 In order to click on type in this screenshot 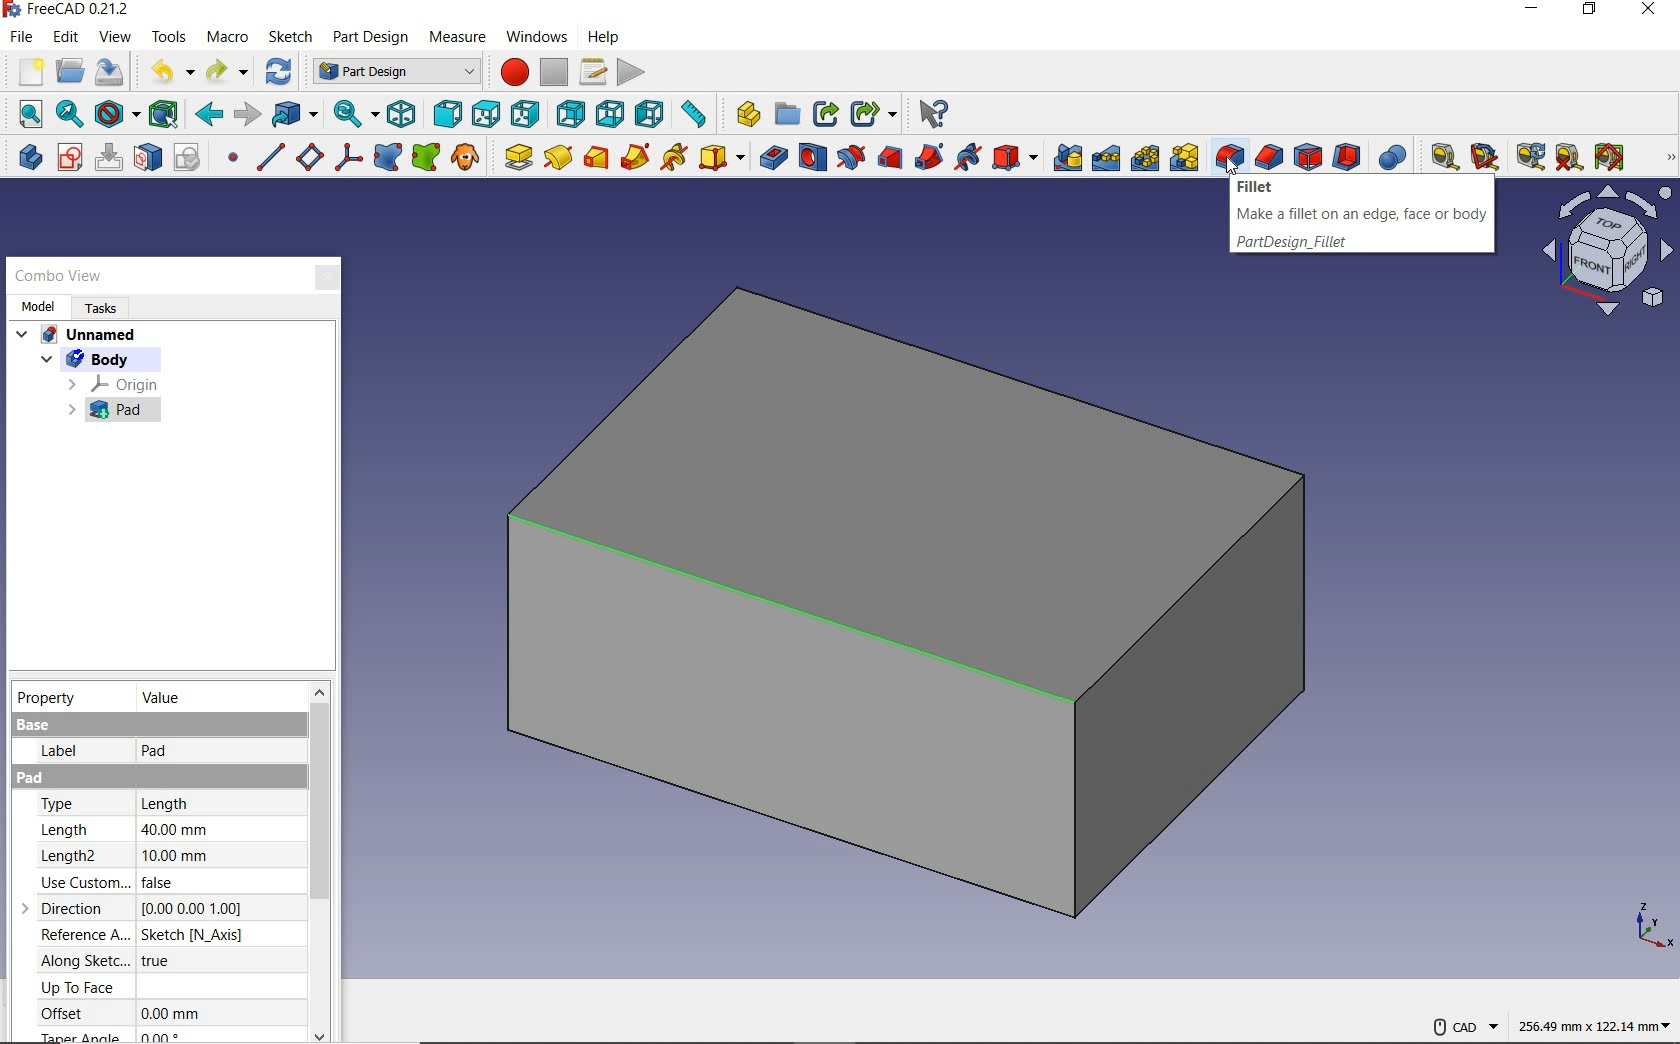, I will do `click(79, 806)`.